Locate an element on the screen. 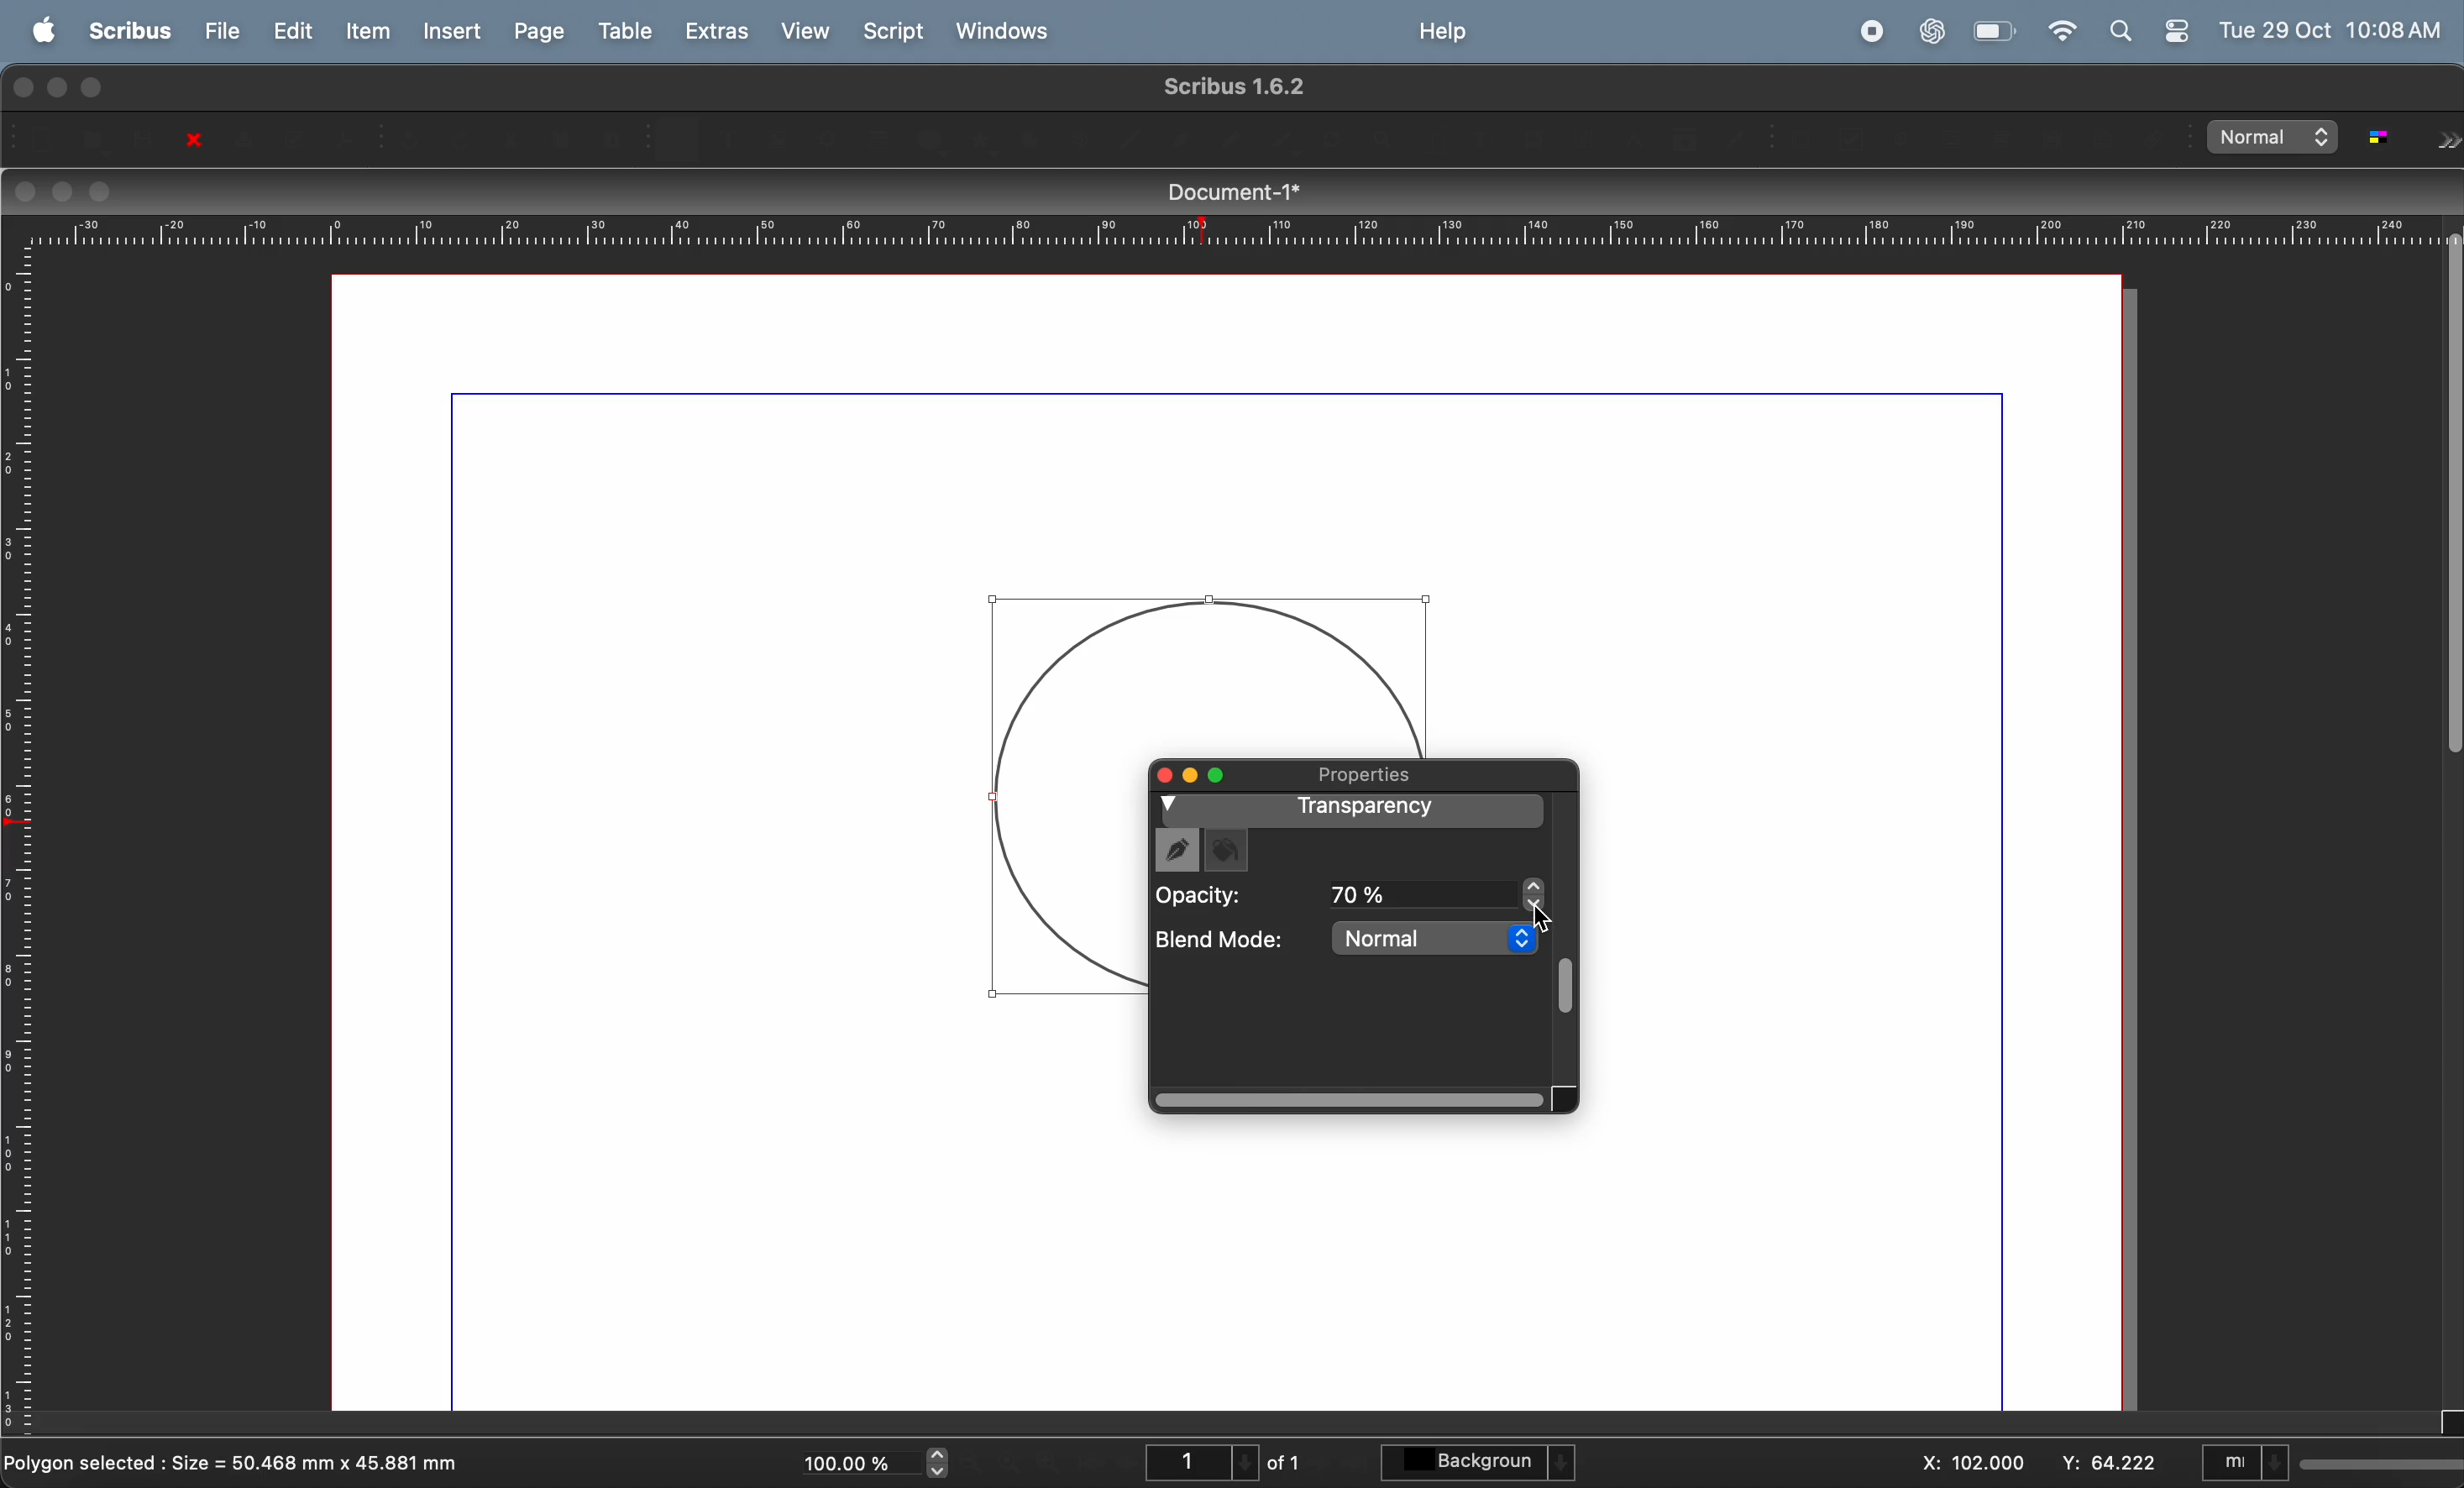 The width and height of the screenshot is (2464, 1488). page number is located at coordinates (1222, 1462).